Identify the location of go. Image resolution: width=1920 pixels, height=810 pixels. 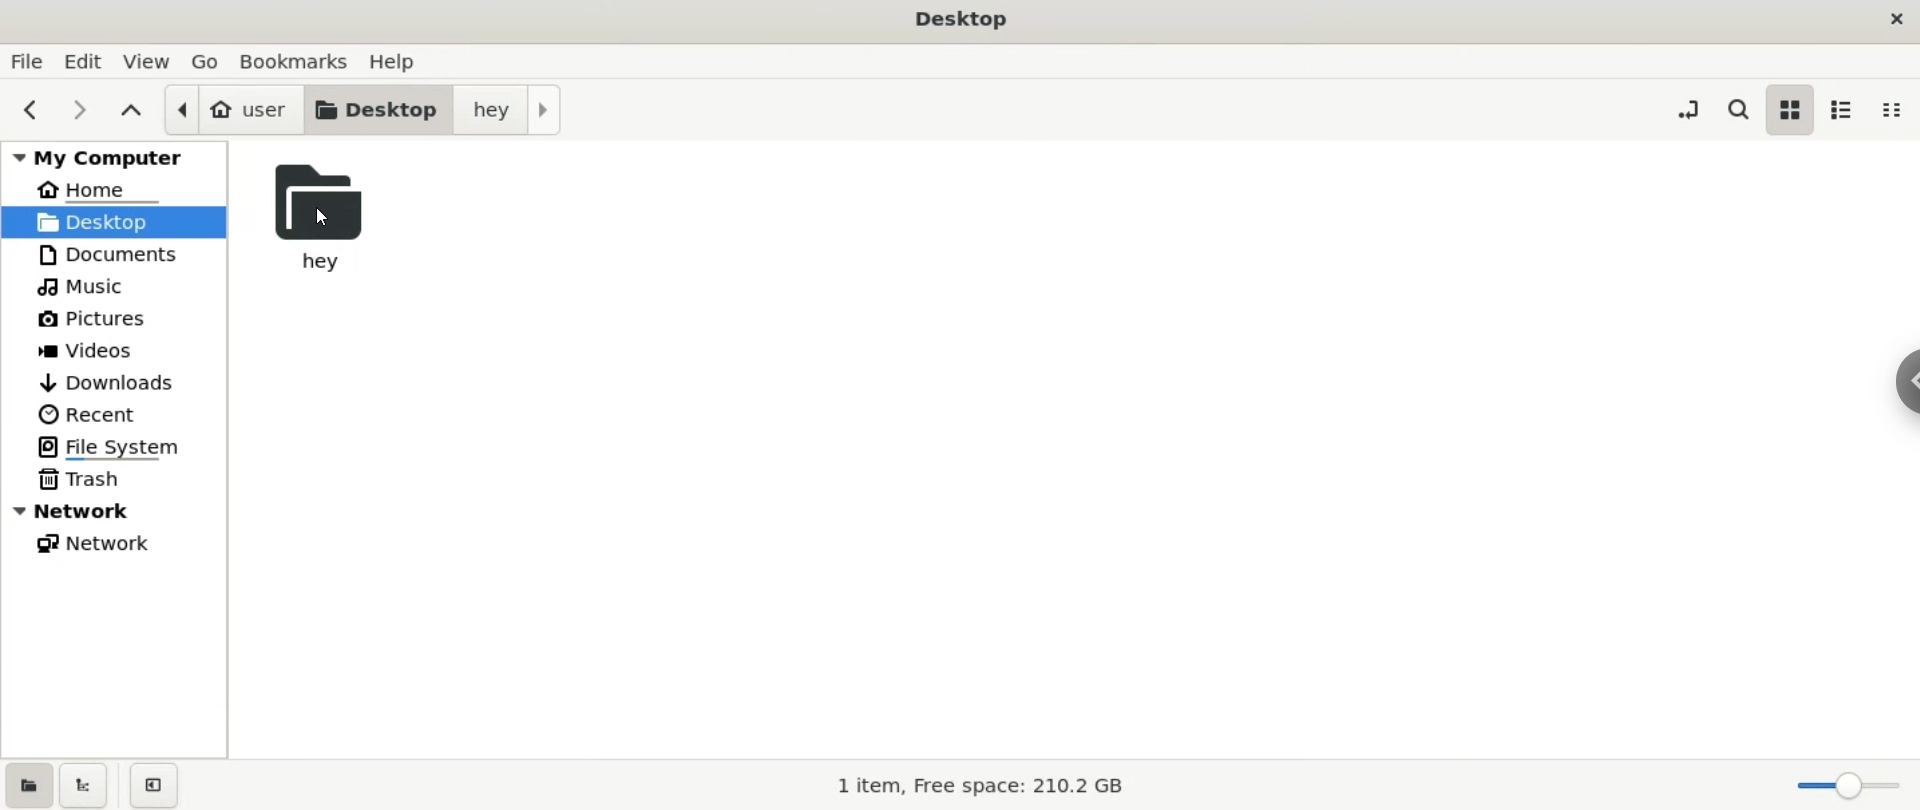
(206, 63).